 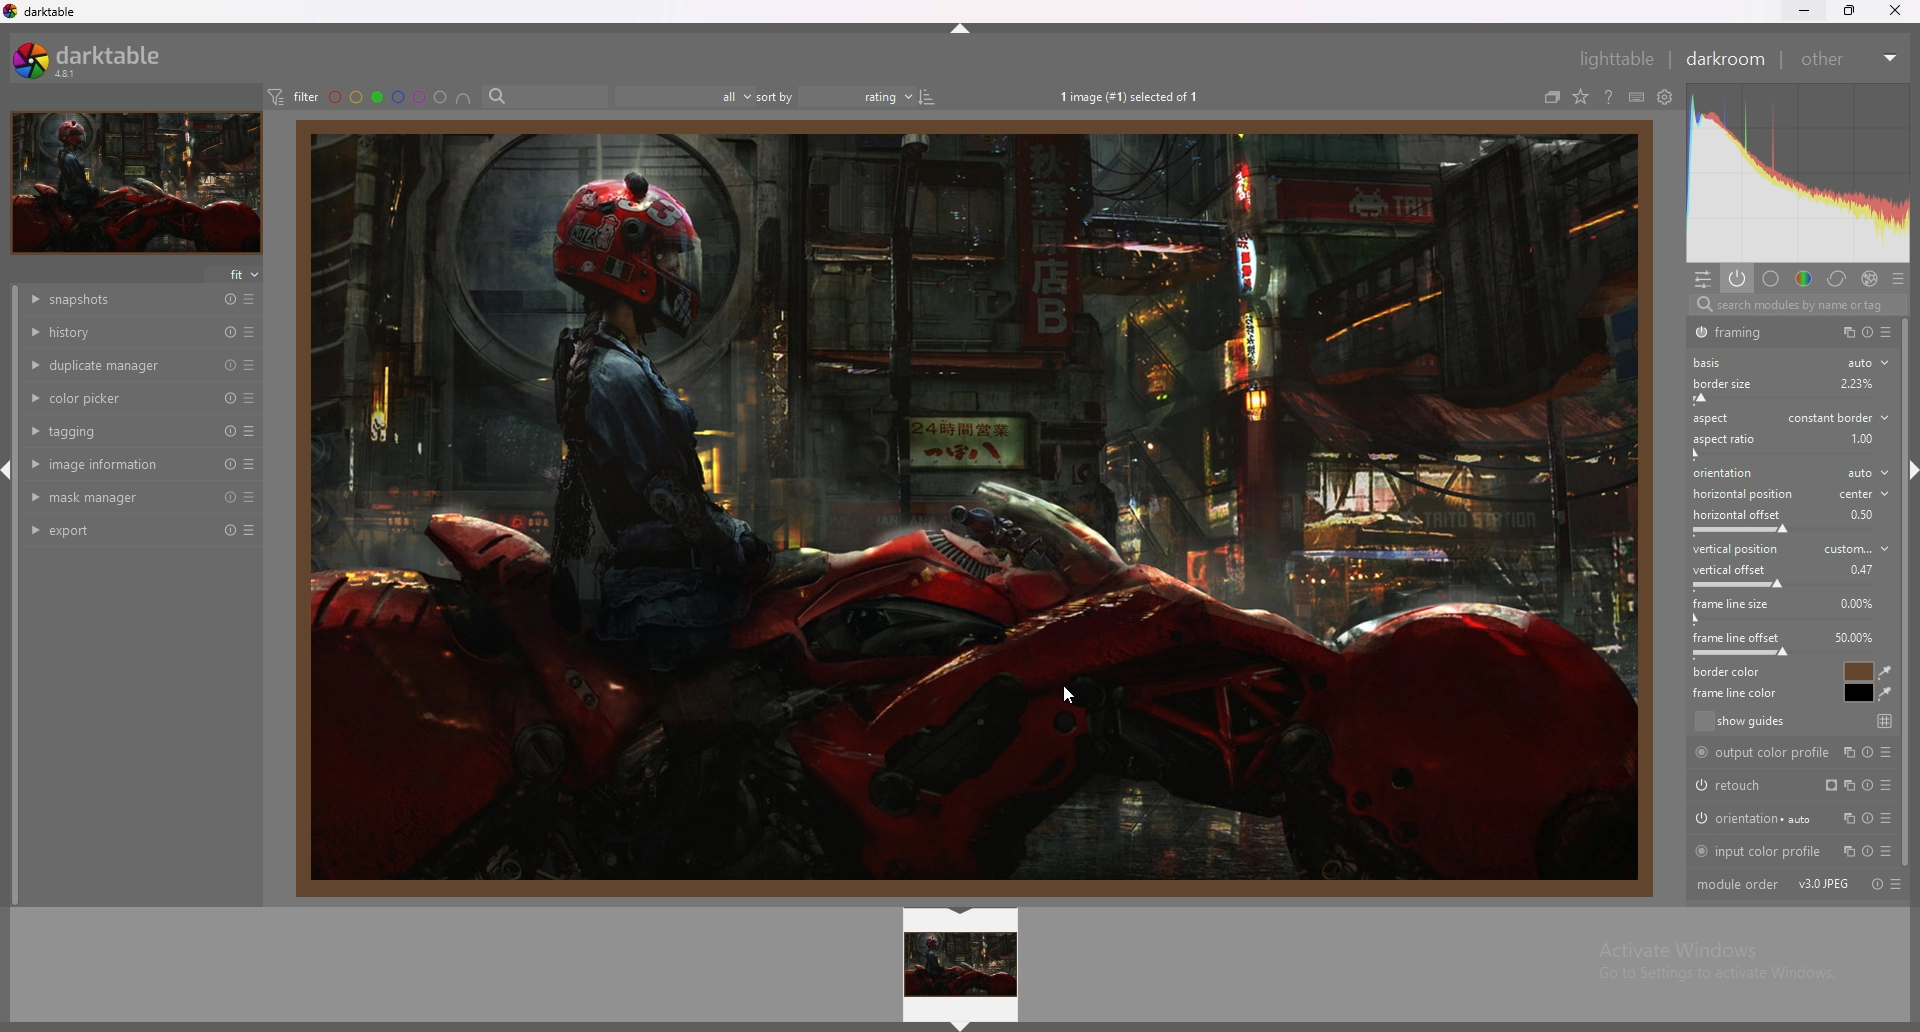 I want to click on reset, so click(x=231, y=465).